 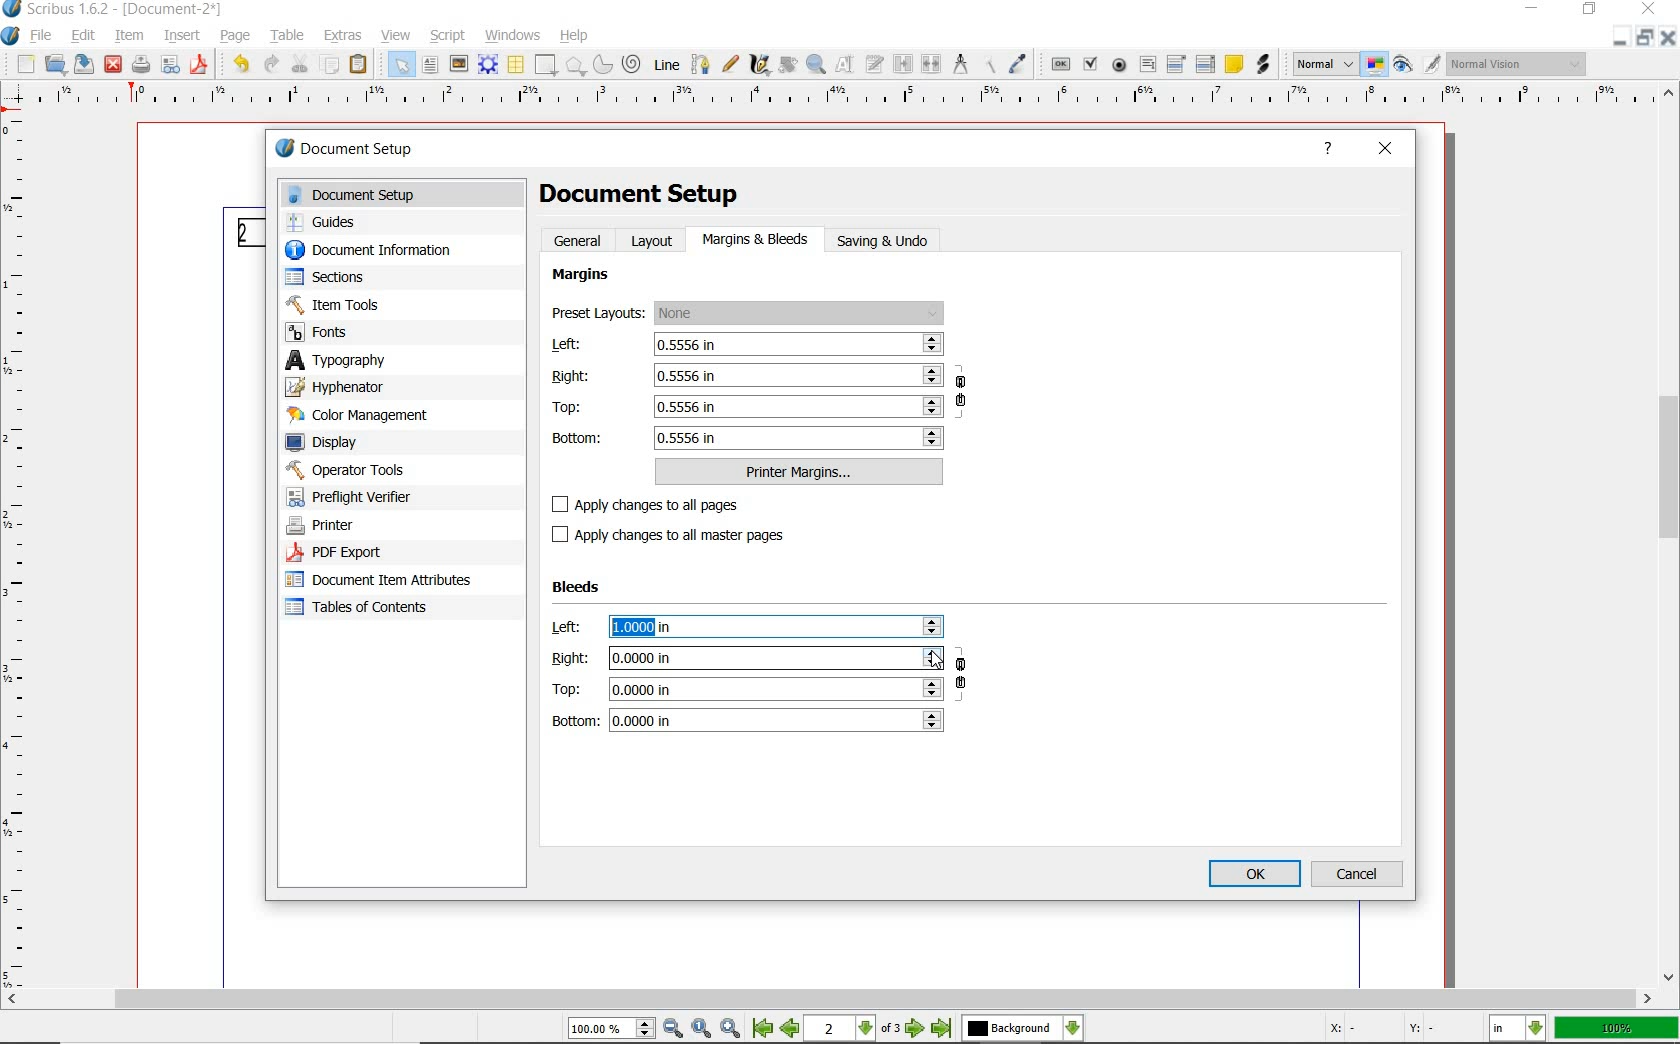 What do you see at coordinates (575, 37) in the screenshot?
I see `help` at bounding box center [575, 37].